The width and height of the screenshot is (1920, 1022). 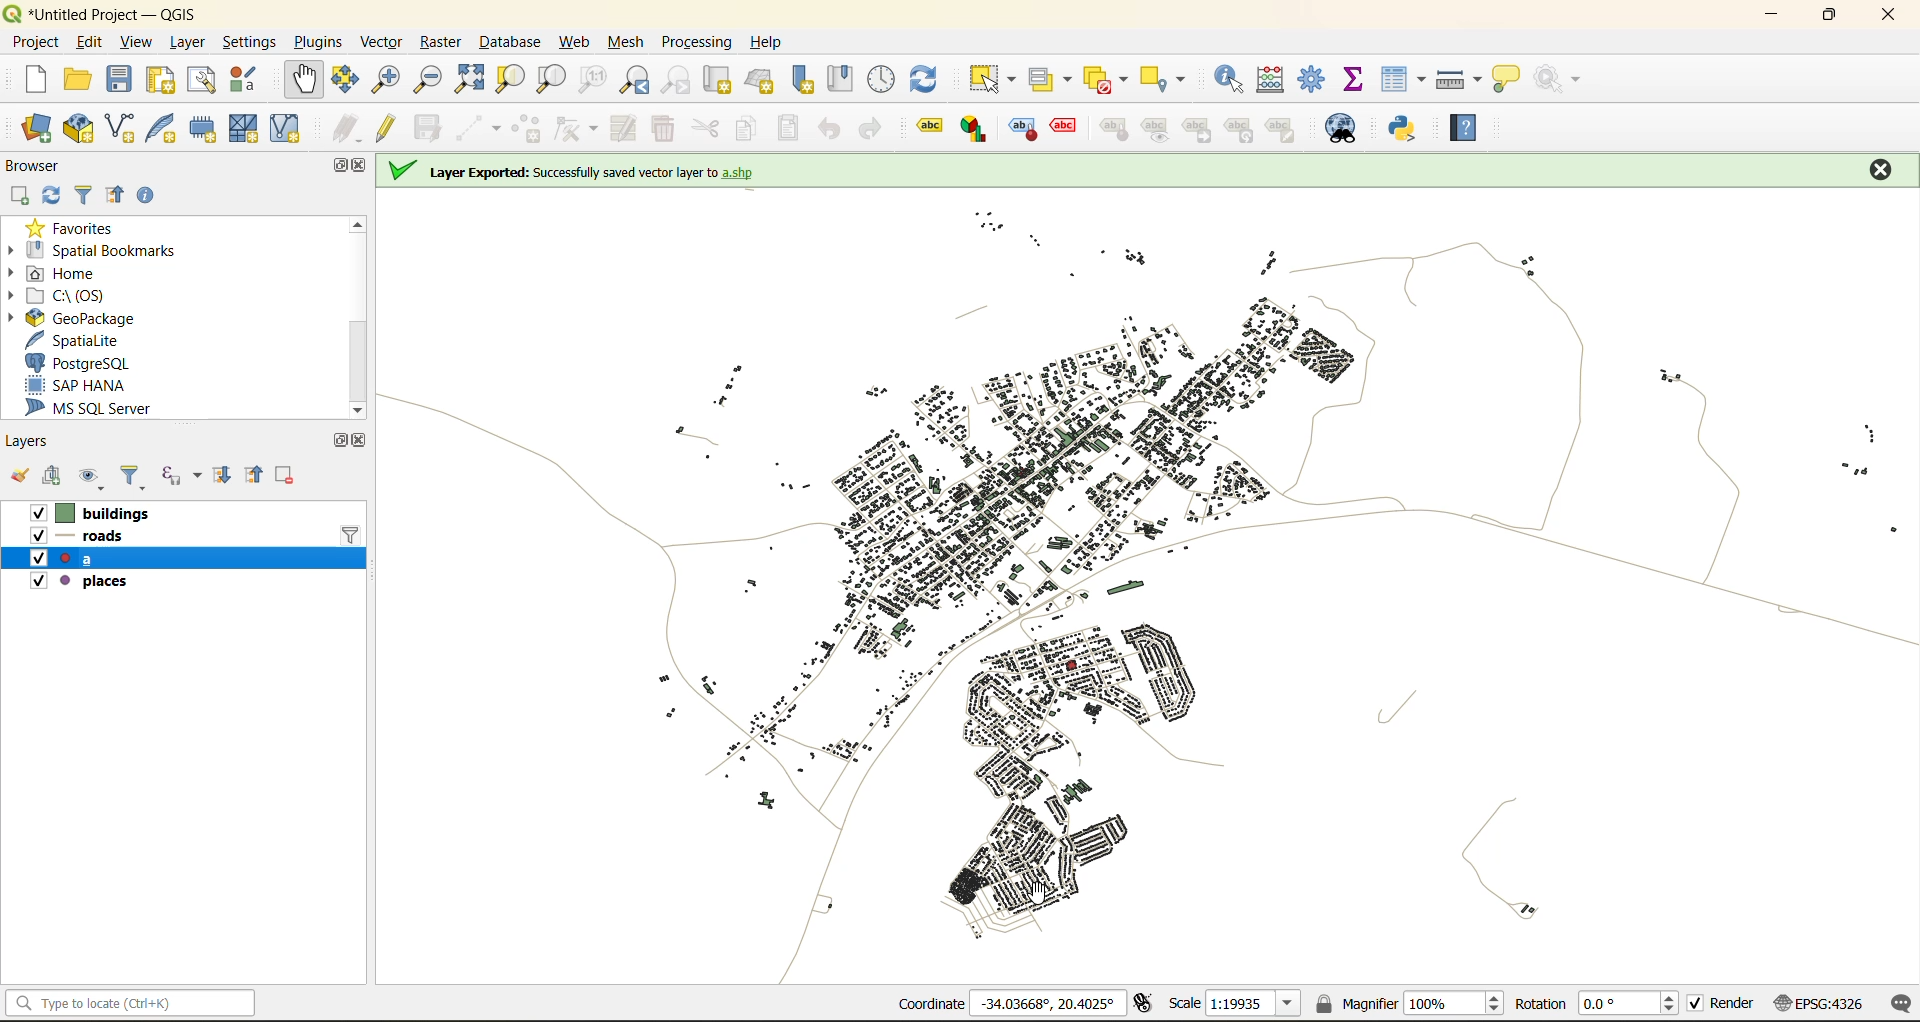 What do you see at coordinates (76, 580) in the screenshot?
I see `places` at bounding box center [76, 580].